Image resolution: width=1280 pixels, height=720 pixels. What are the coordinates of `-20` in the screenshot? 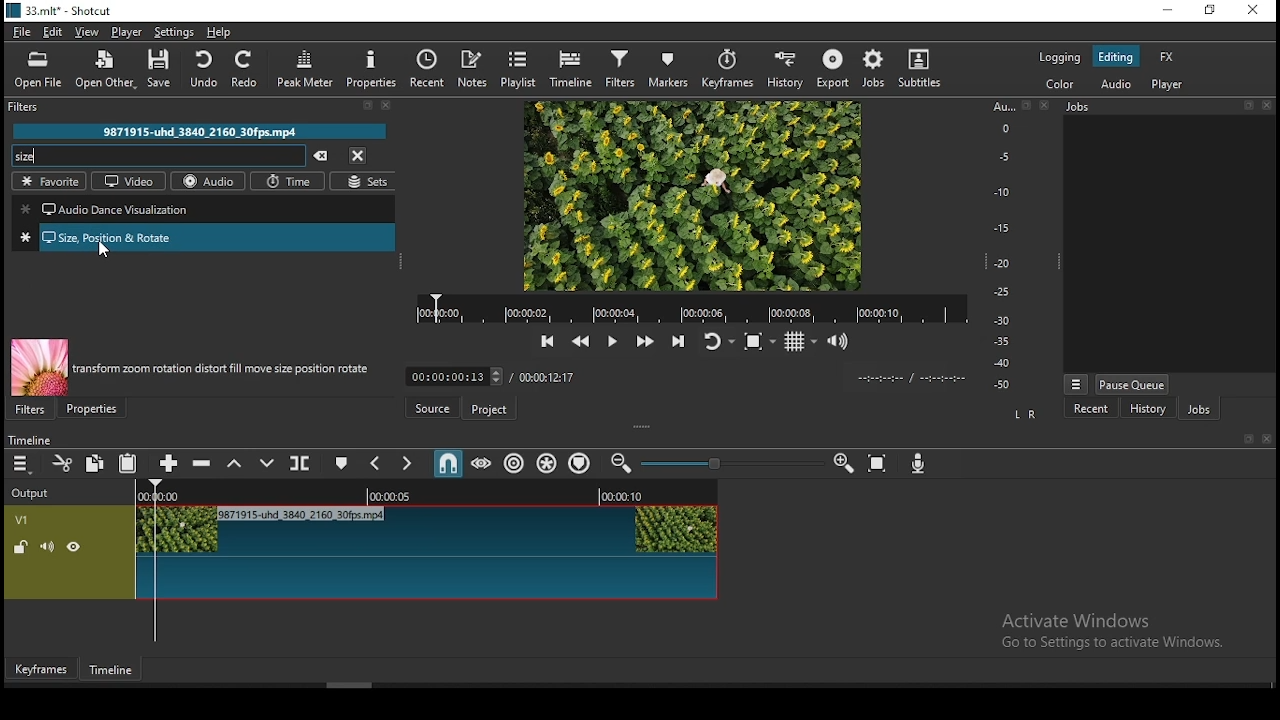 It's located at (1003, 261).